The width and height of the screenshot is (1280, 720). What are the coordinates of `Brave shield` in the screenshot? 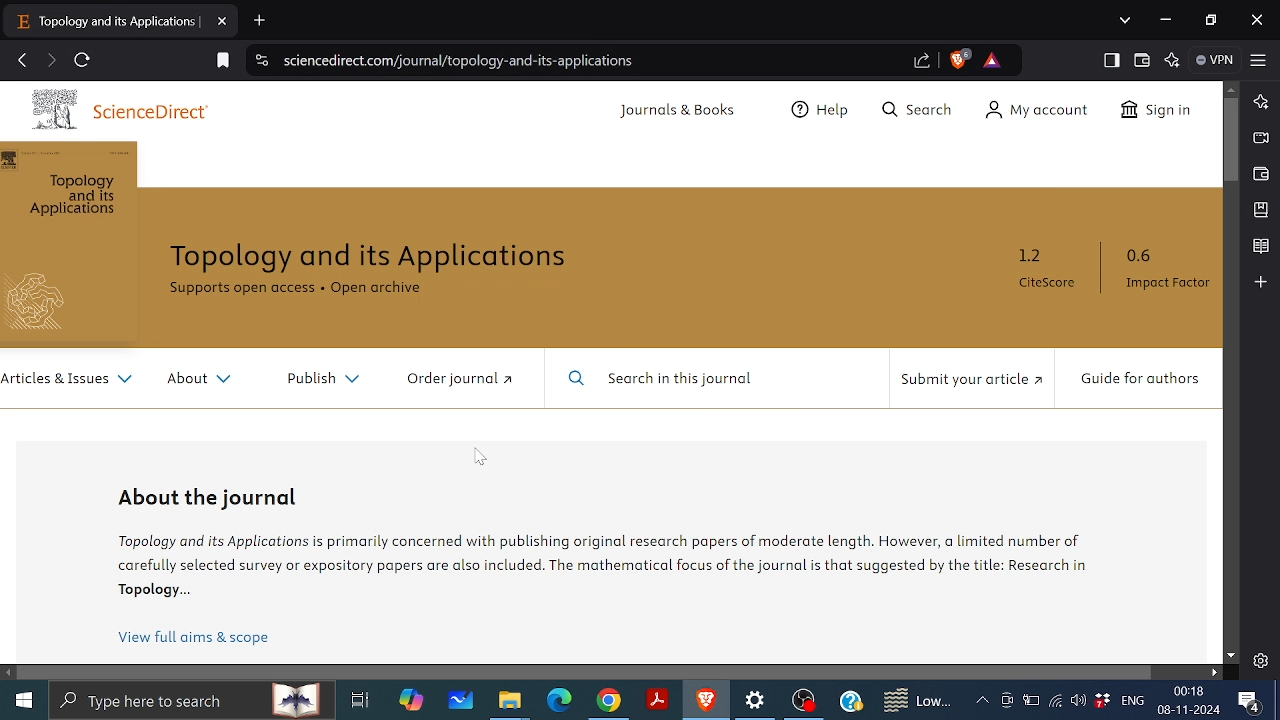 It's located at (960, 61).